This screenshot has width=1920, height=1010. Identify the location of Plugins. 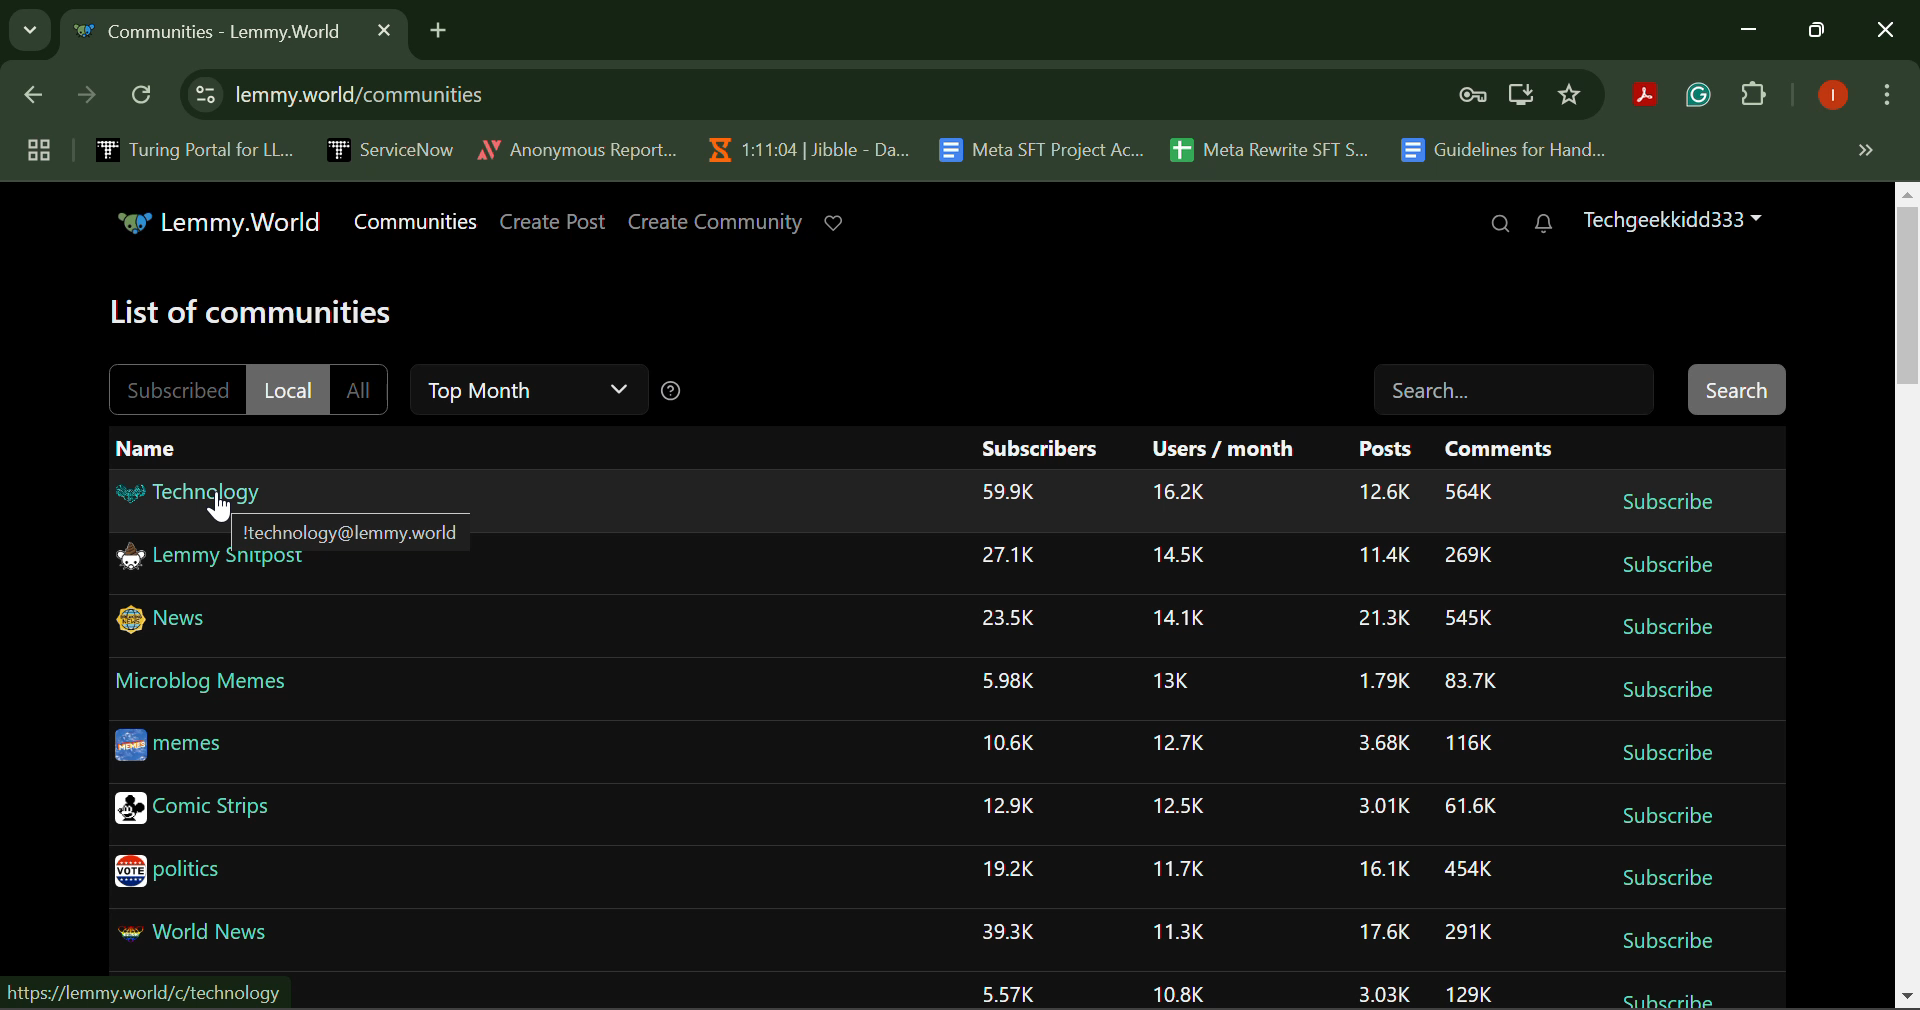
(1754, 98).